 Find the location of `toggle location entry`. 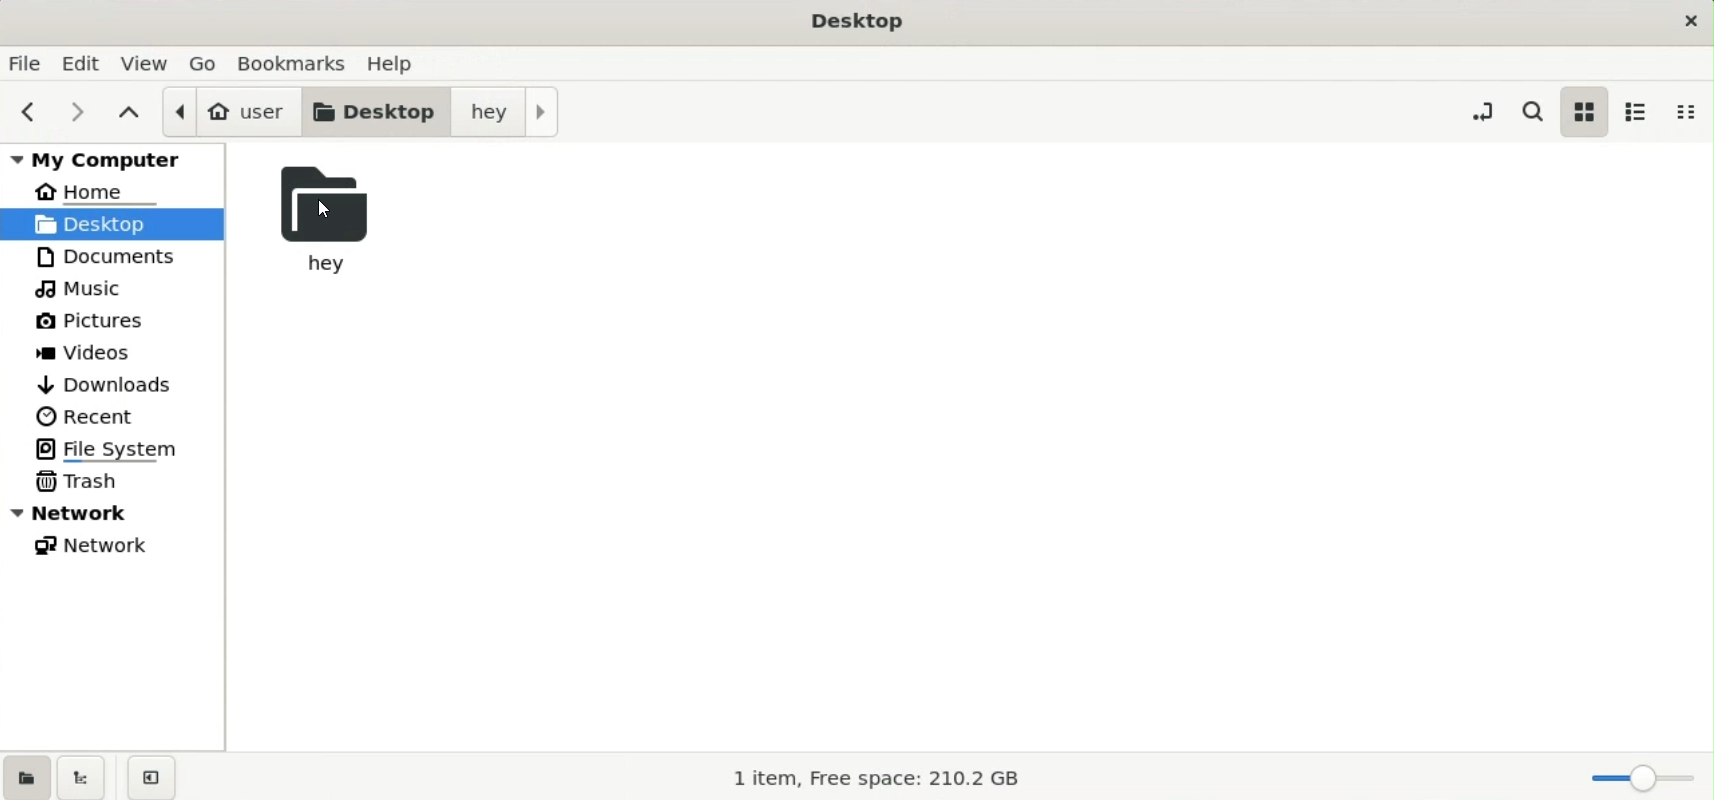

toggle location entry is located at coordinates (1482, 110).